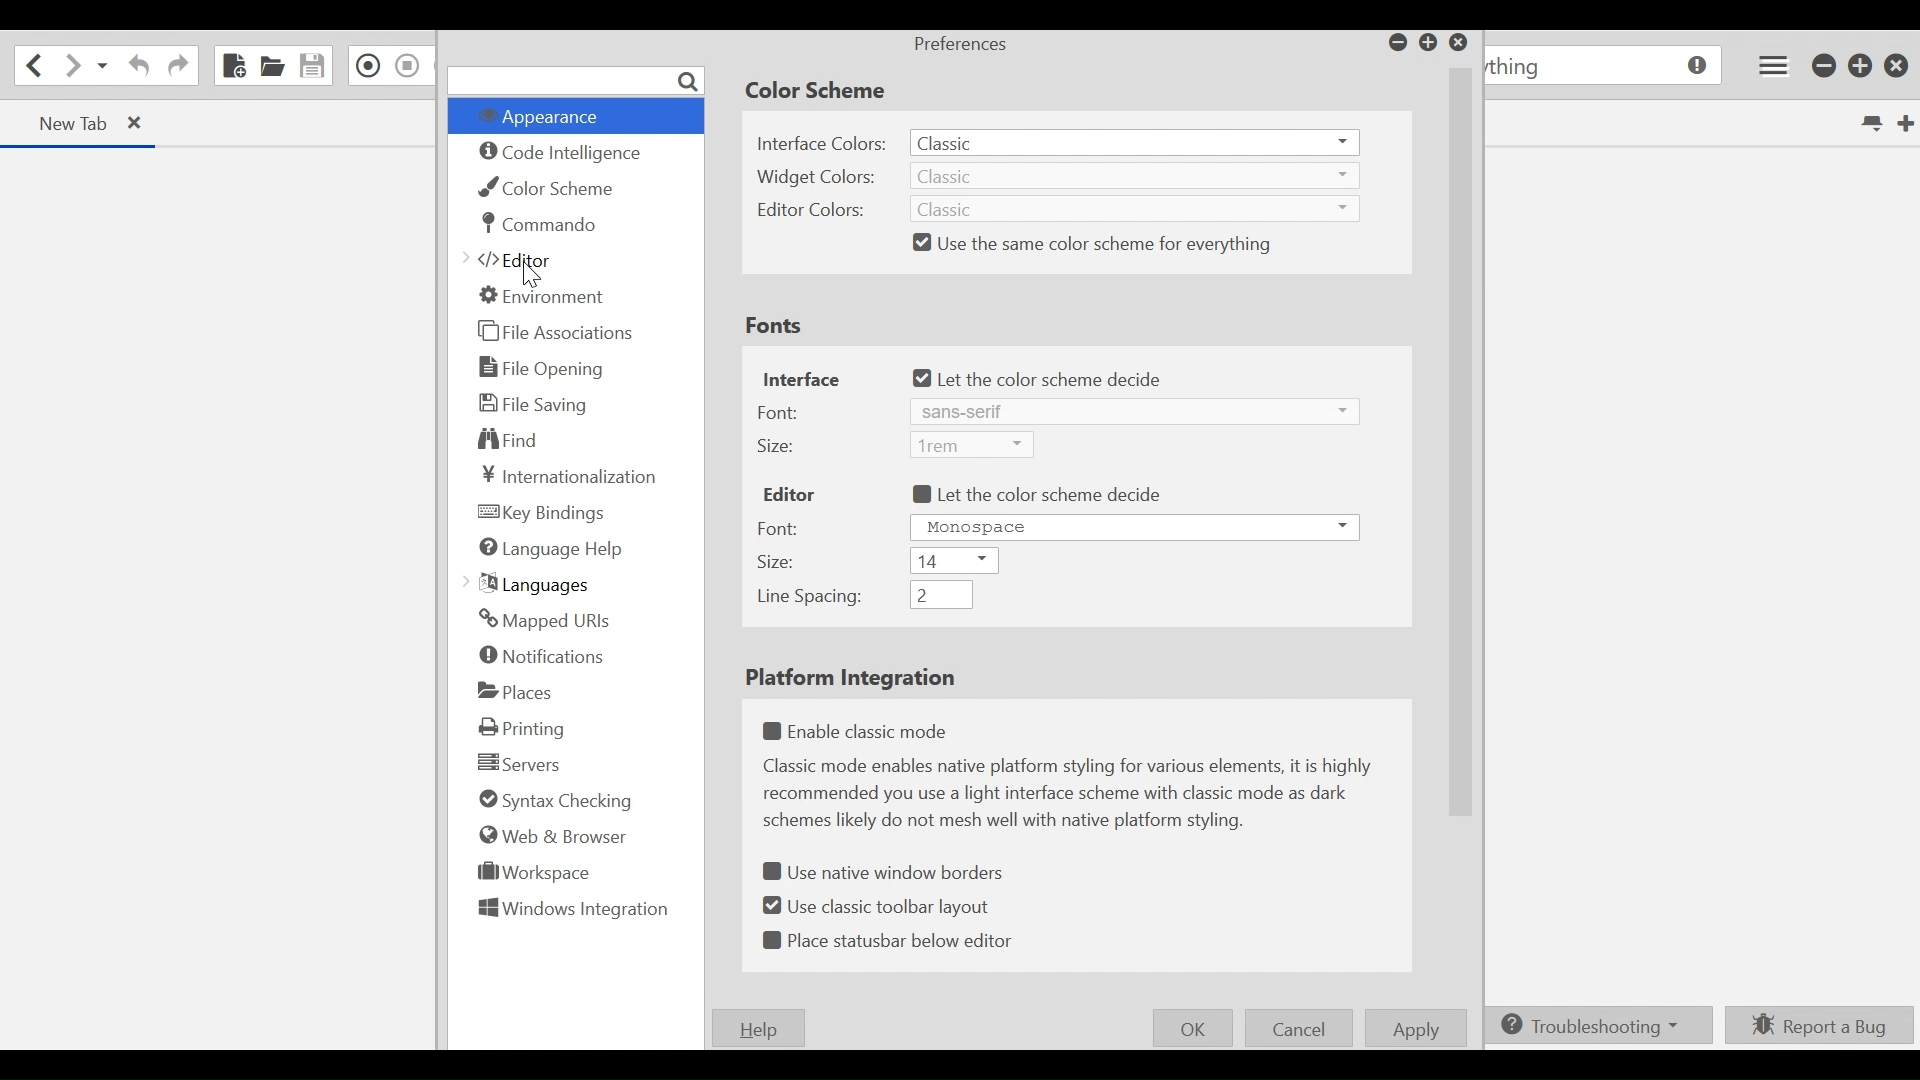  I want to click on Workspace, so click(537, 874).